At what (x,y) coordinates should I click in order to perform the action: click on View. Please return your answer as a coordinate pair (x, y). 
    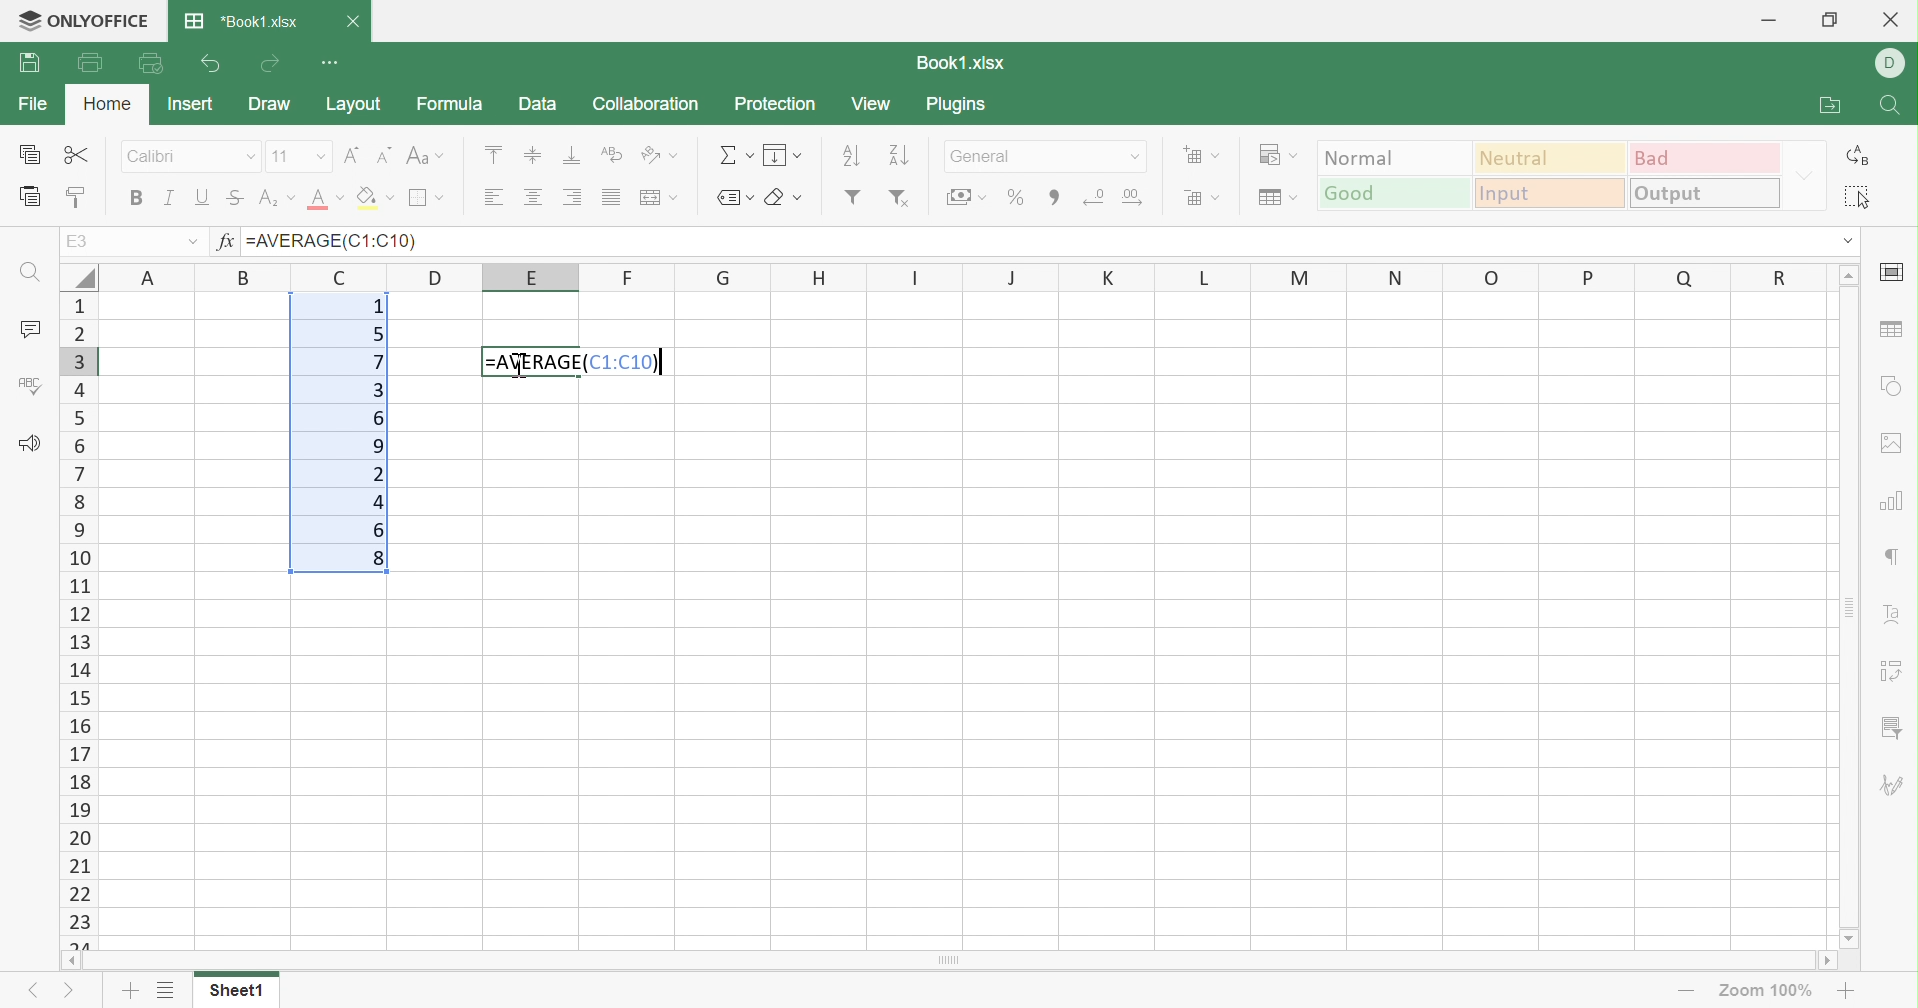
    Looking at the image, I should click on (871, 105).